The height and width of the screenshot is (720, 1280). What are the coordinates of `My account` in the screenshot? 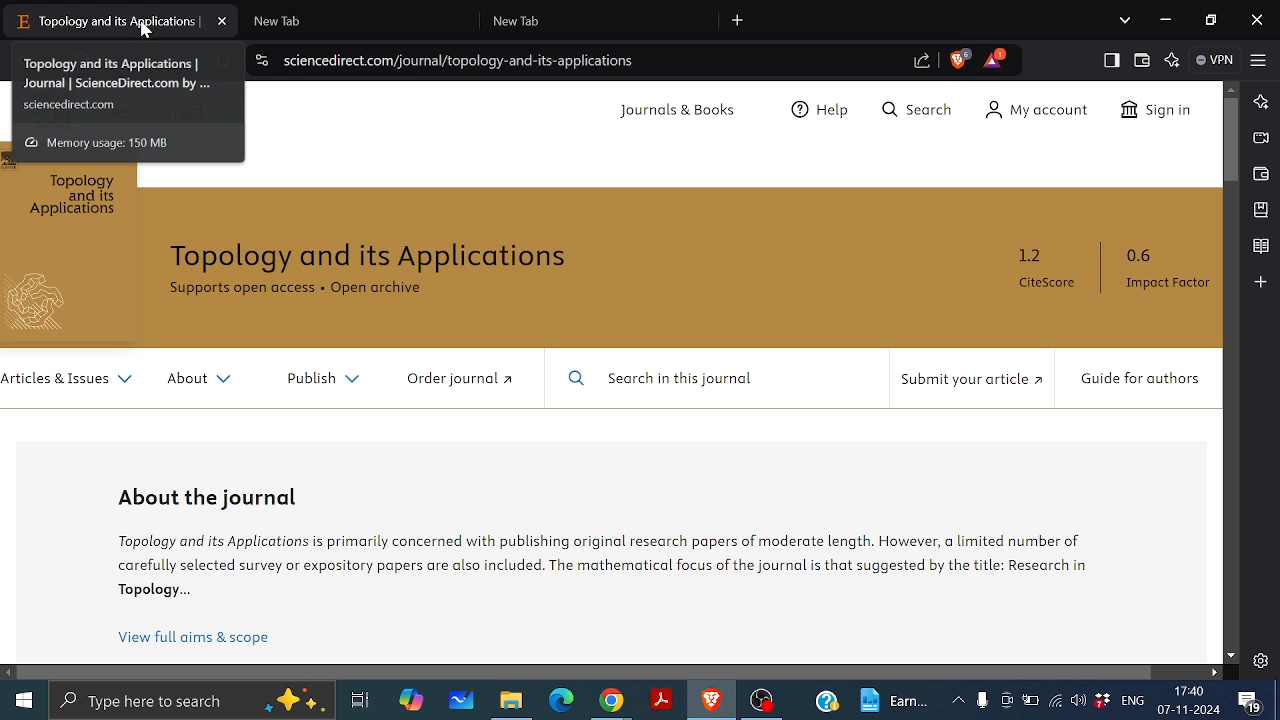 It's located at (1044, 110).